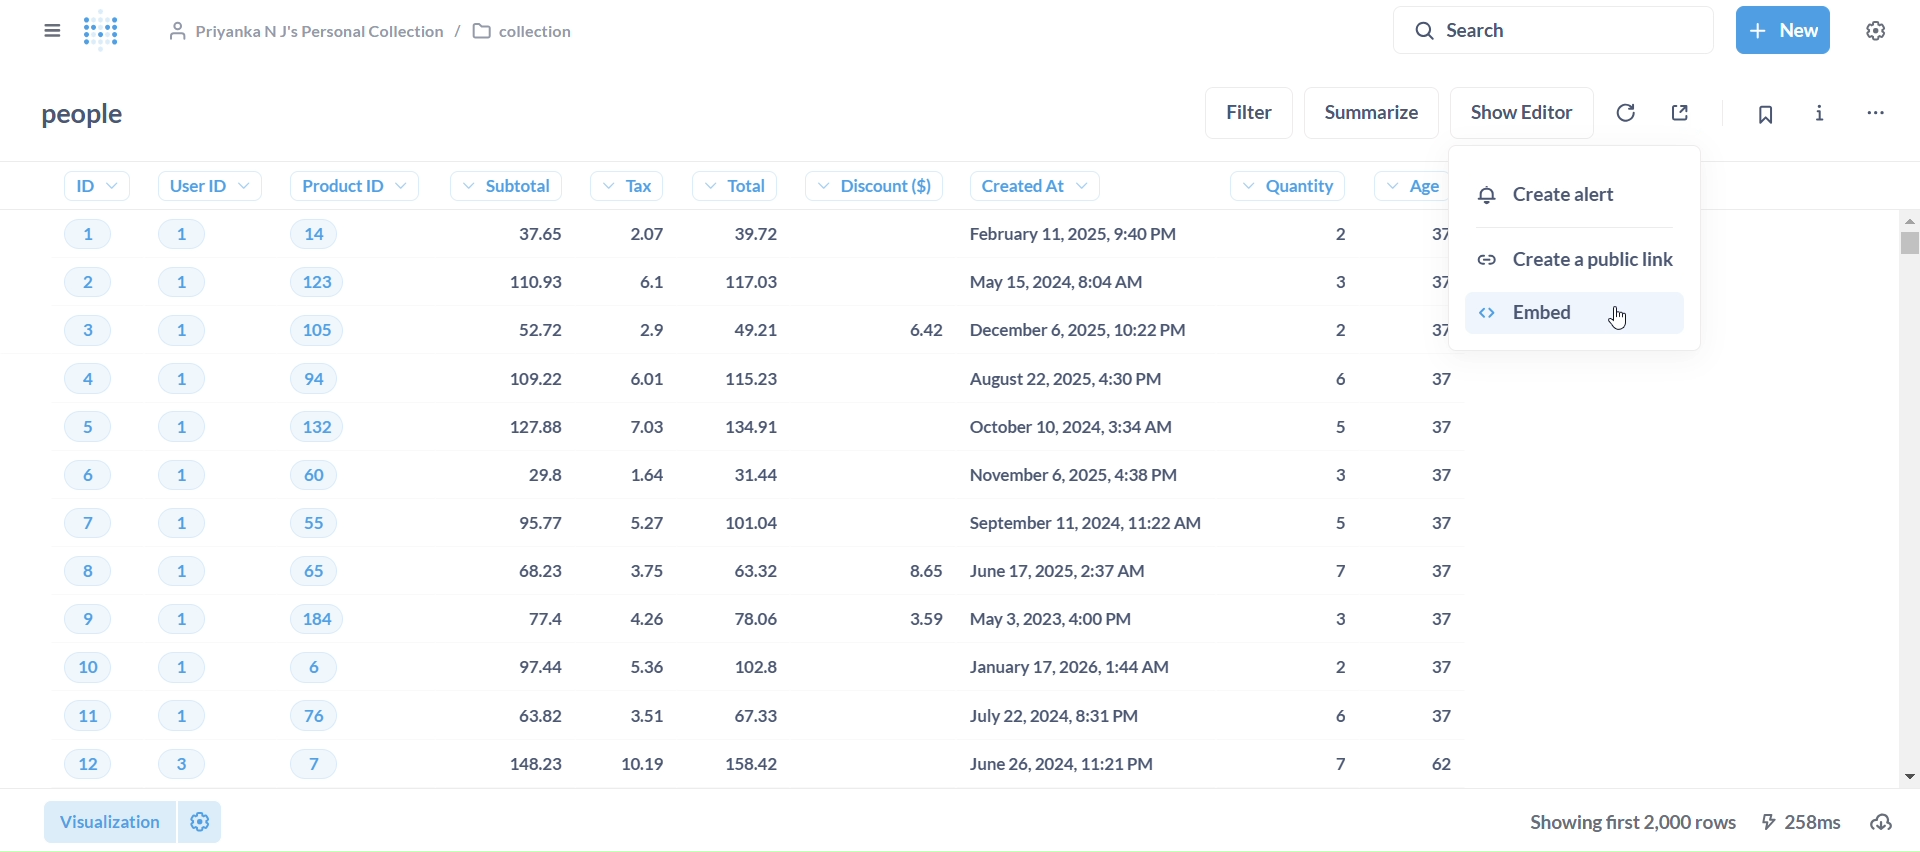  Describe the element at coordinates (106, 822) in the screenshot. I see `visualization` at that location.